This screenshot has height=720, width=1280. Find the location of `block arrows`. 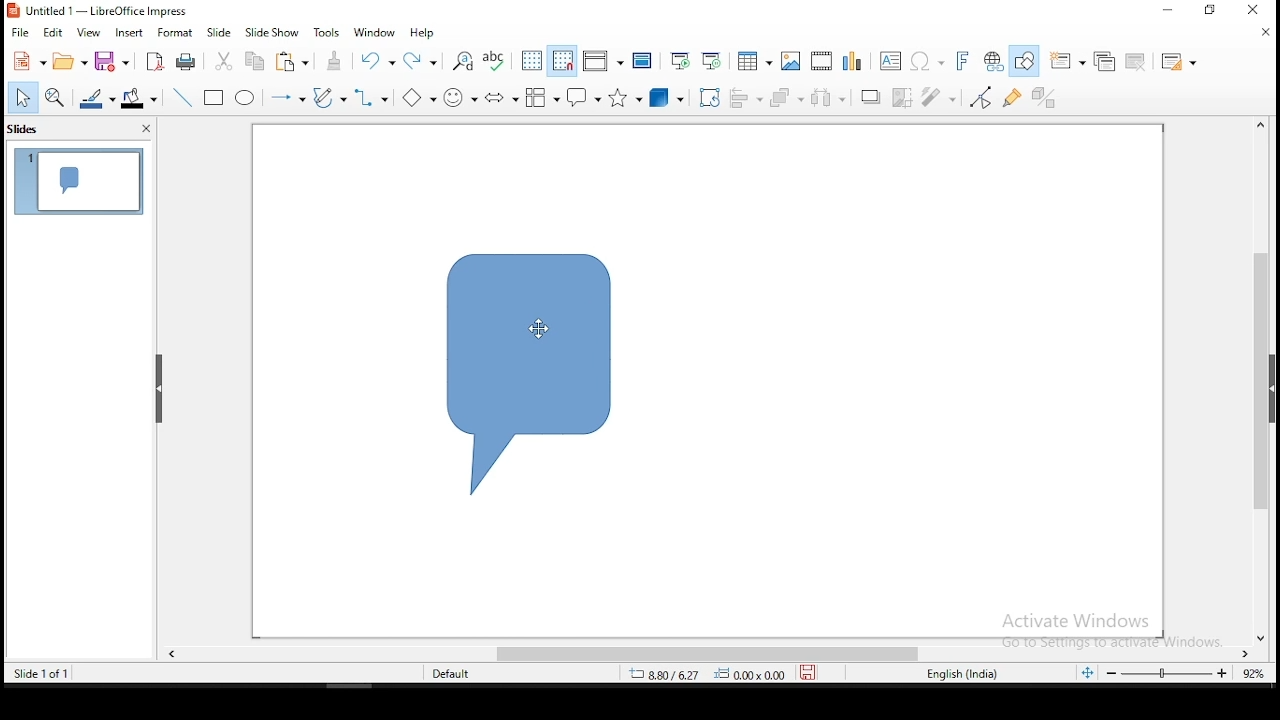

block arrows is located at coordinates (504, 98).